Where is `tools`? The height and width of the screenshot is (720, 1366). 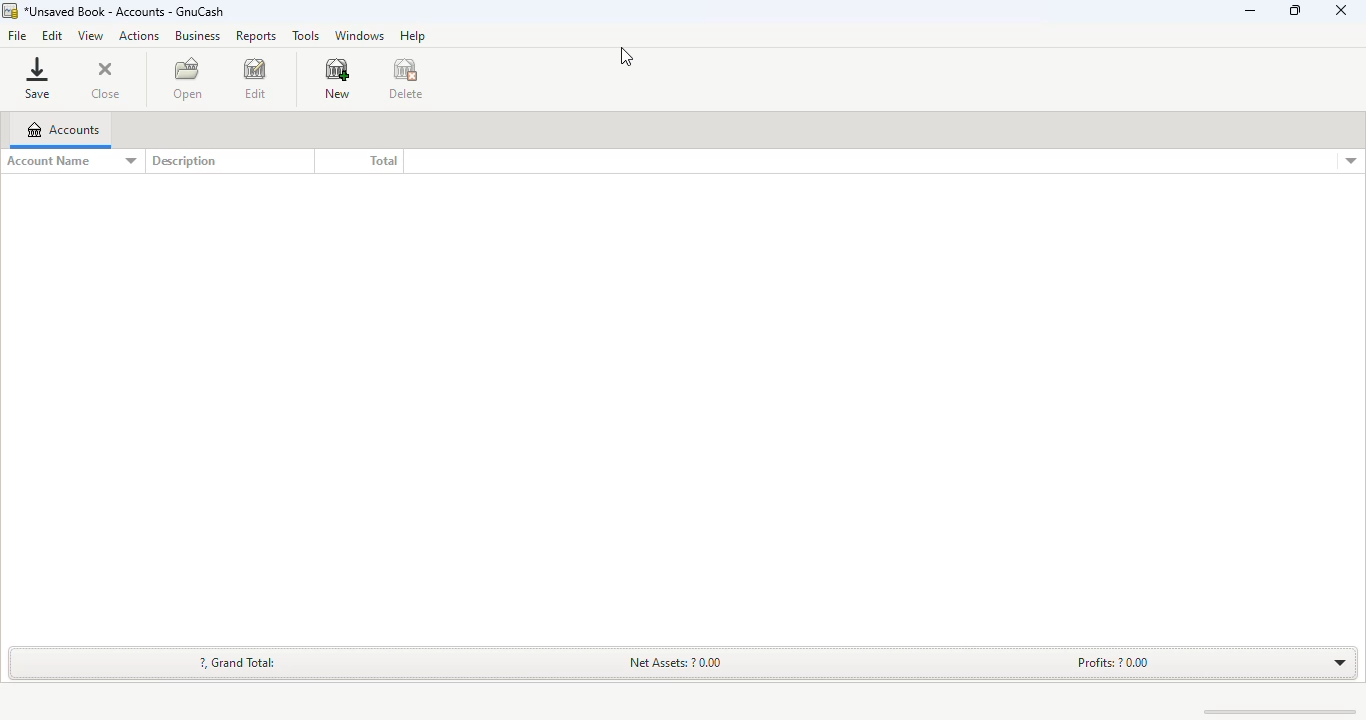
tools is located at coordinates (305, 35).